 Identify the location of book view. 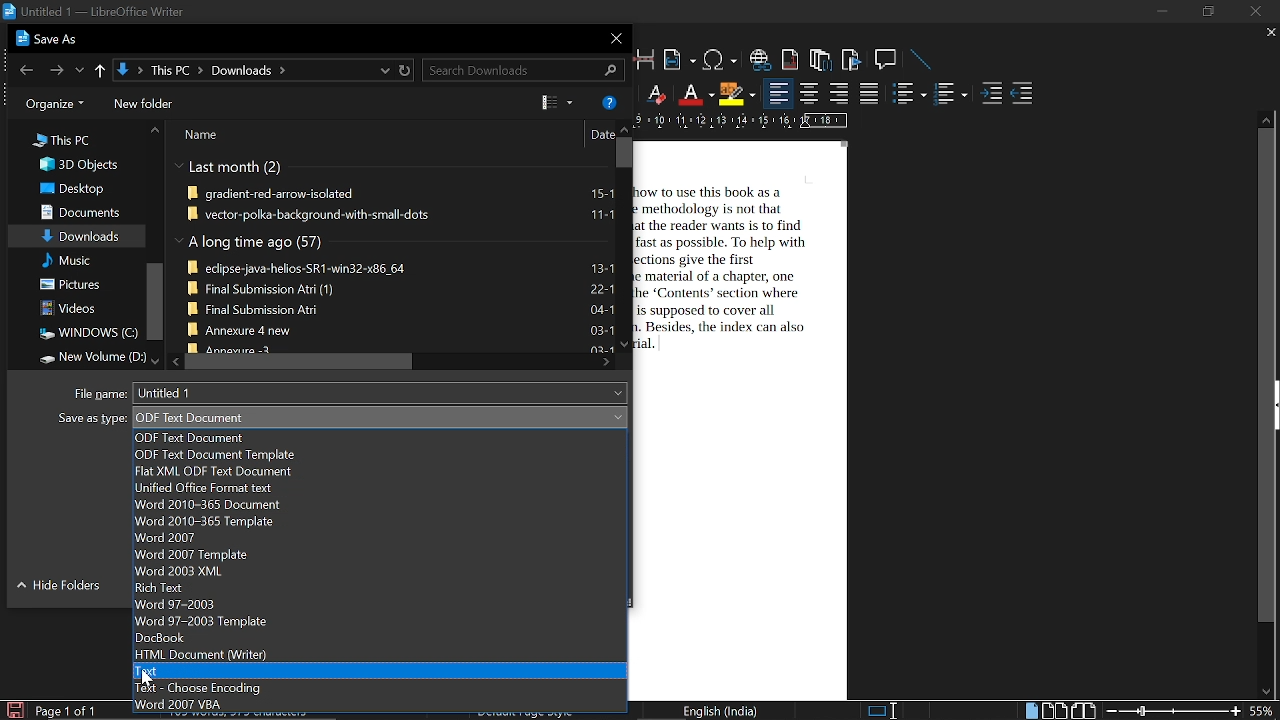
(1083, 711).